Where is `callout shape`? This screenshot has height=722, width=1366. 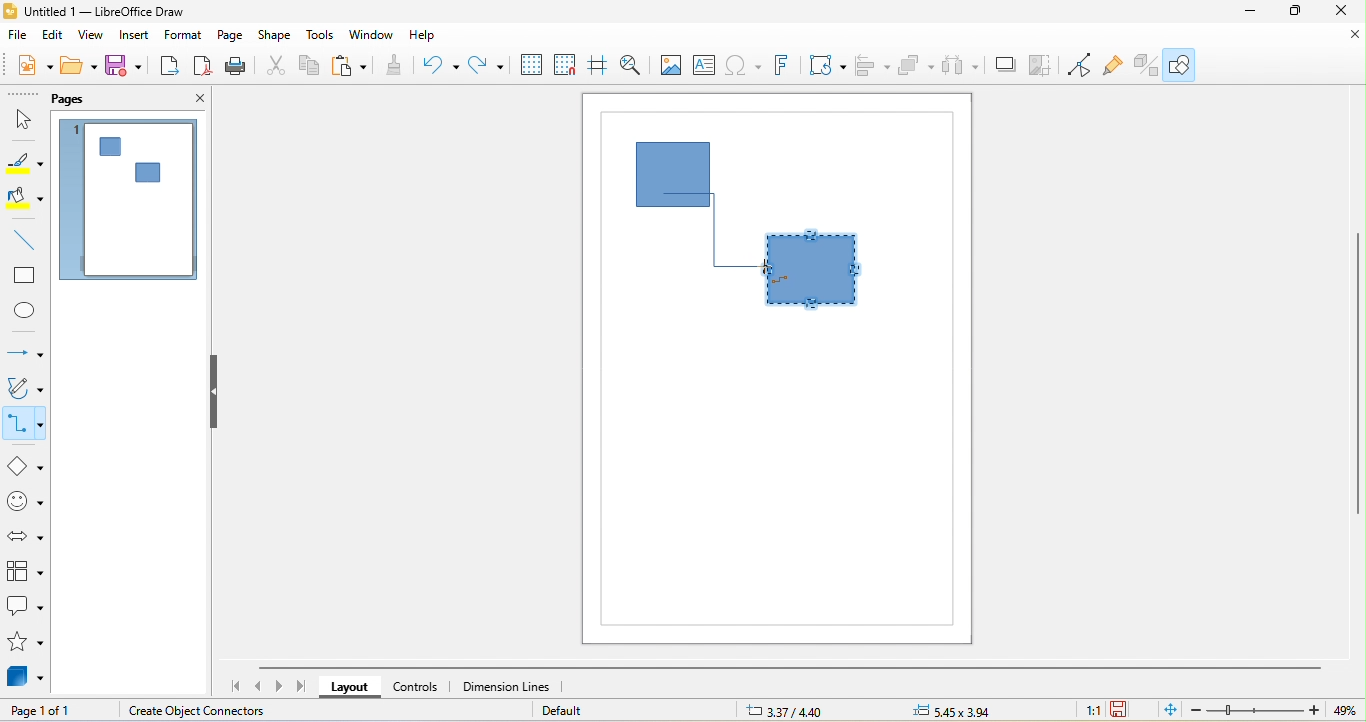
callout shape is located at coordinates (26, 605).